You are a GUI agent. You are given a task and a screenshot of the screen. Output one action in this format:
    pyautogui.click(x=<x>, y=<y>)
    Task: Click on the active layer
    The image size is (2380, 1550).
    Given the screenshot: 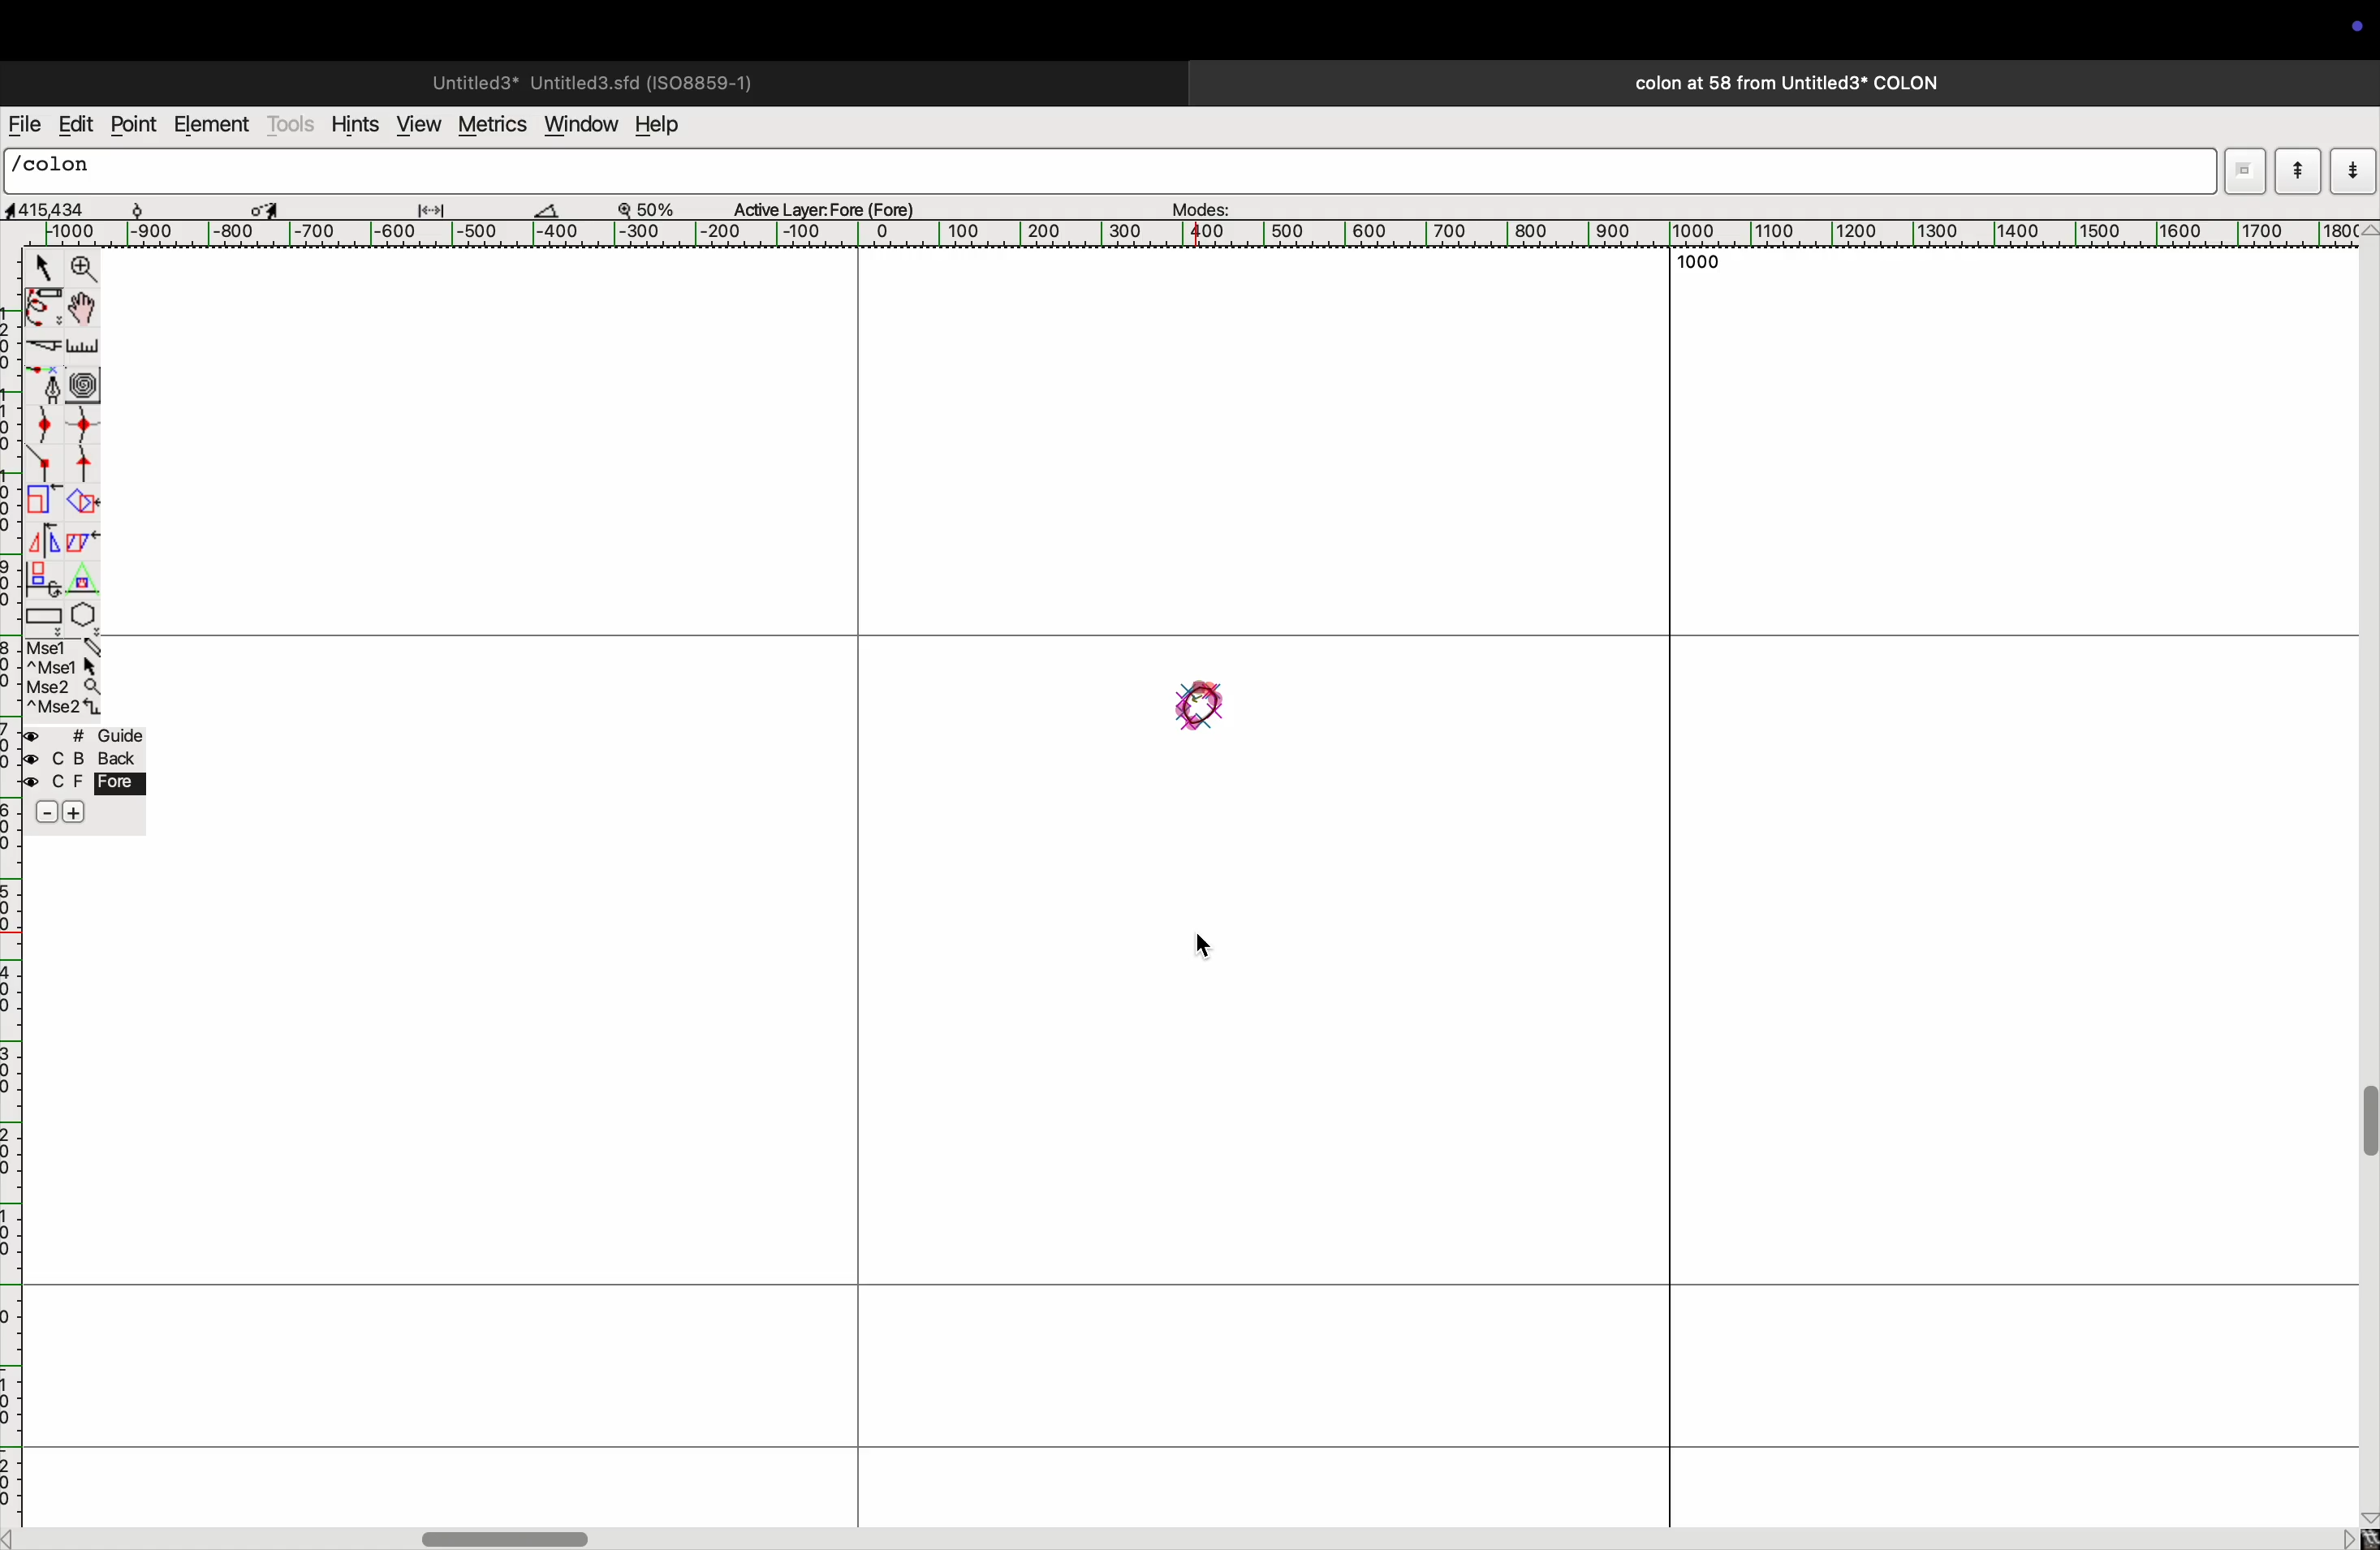 What is the action you would take?
    pyautogui.click(x=832, y=205)
    